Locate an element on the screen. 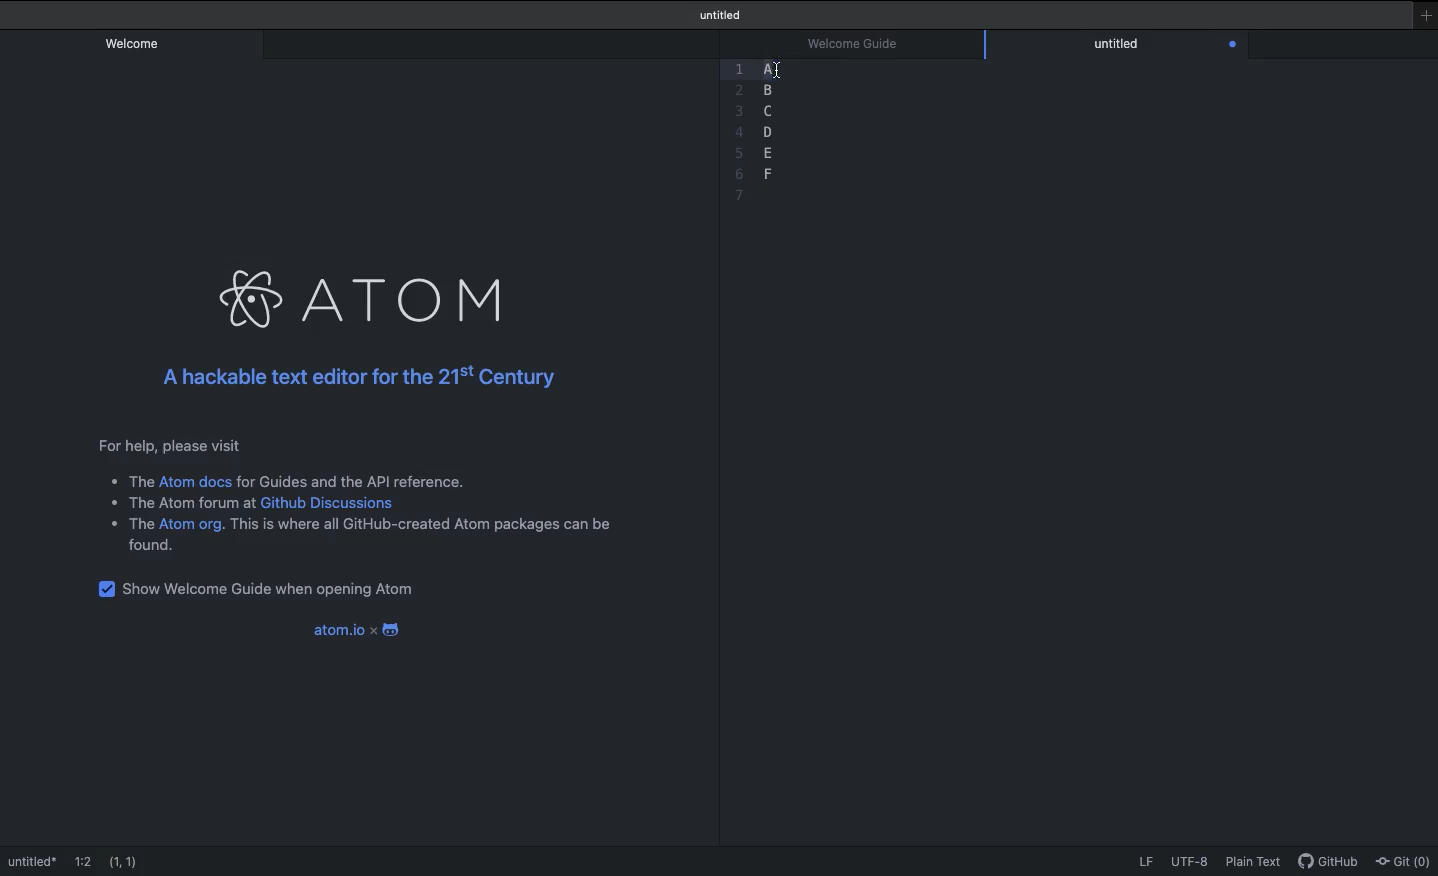 The width and height of the screenshot is (1438, 876). 7 is located at coordinates (738, 196).